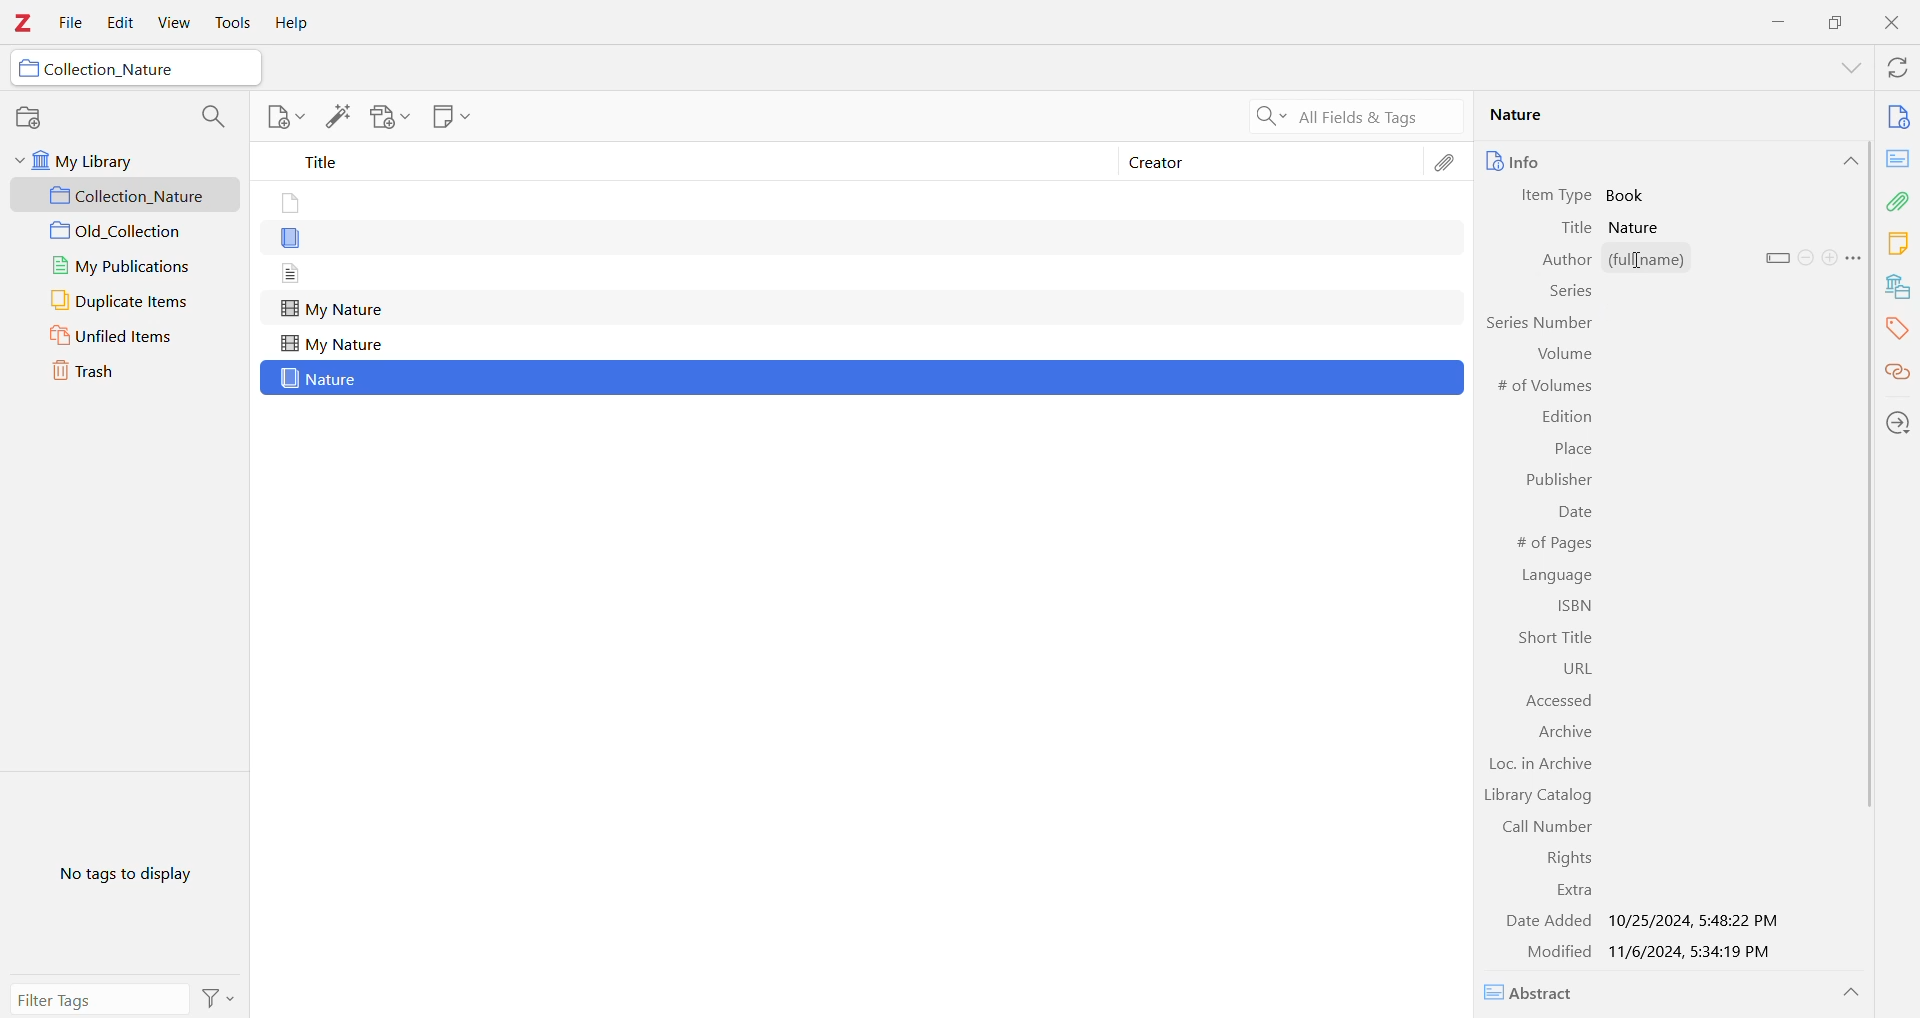 This screenshot has height=1018, width=1920. What do you see at coordinates (1569, 294) in the screenshot?
I see `Series` at bounding box center [1569, 294].